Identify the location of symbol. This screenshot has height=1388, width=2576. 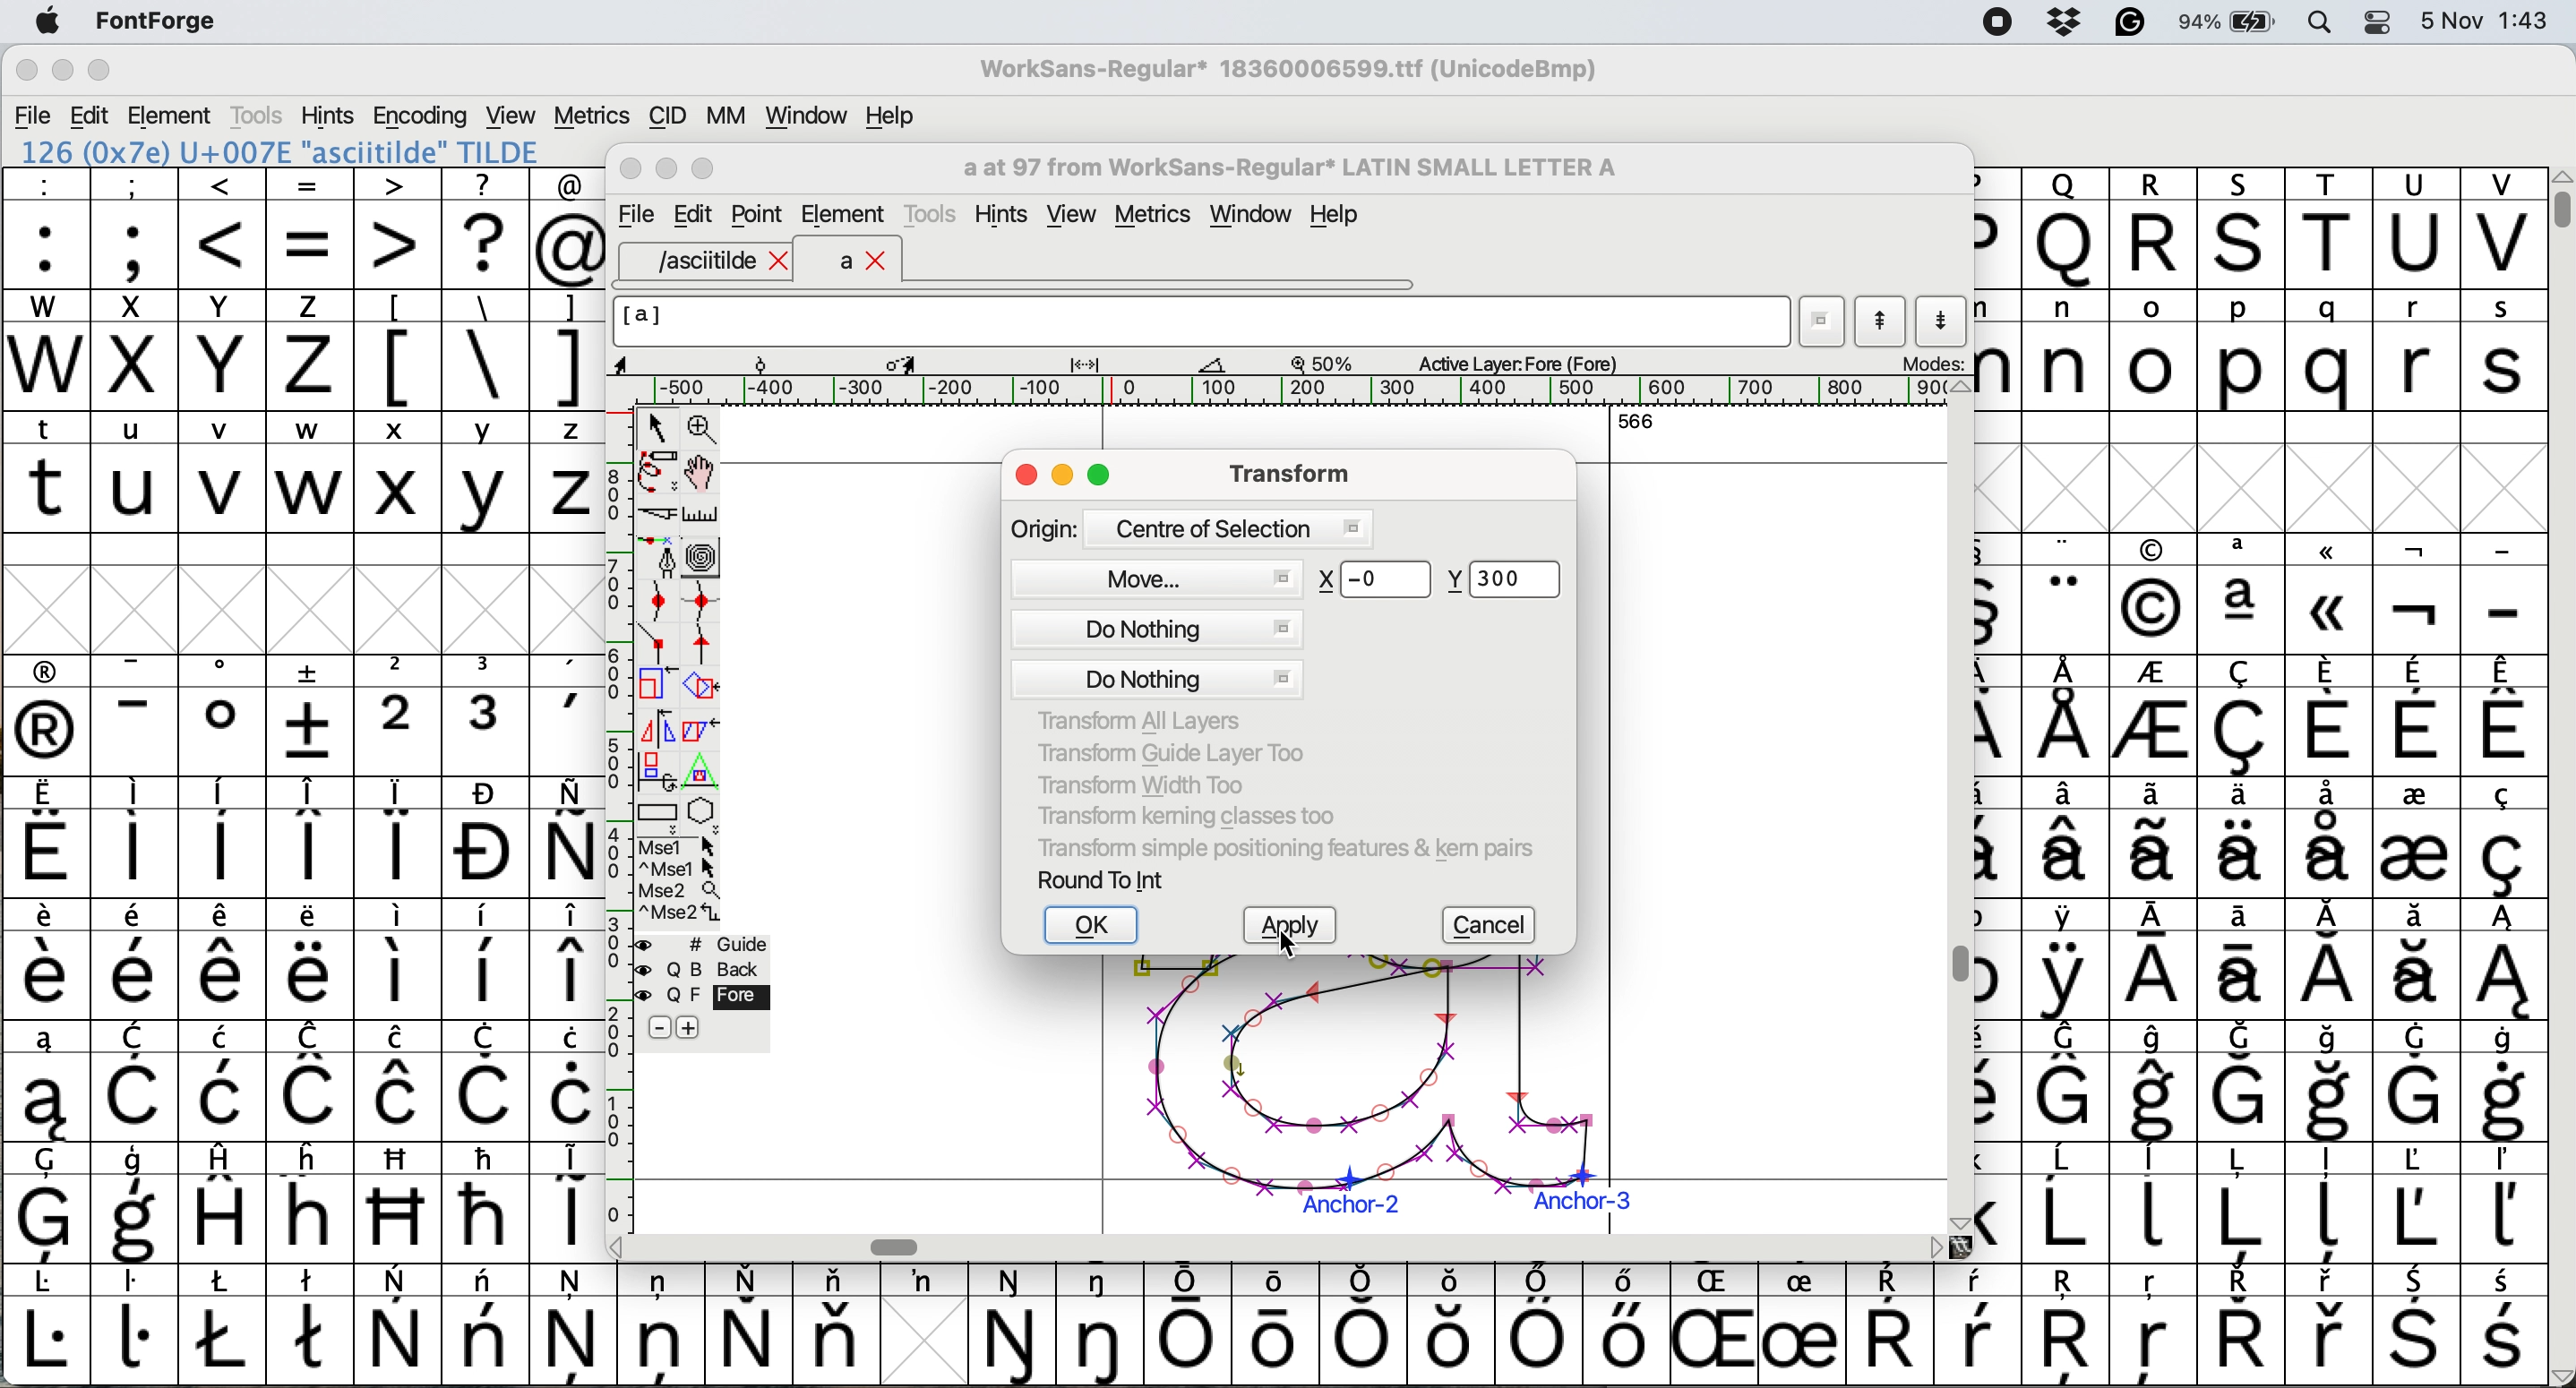
(313, 1322).